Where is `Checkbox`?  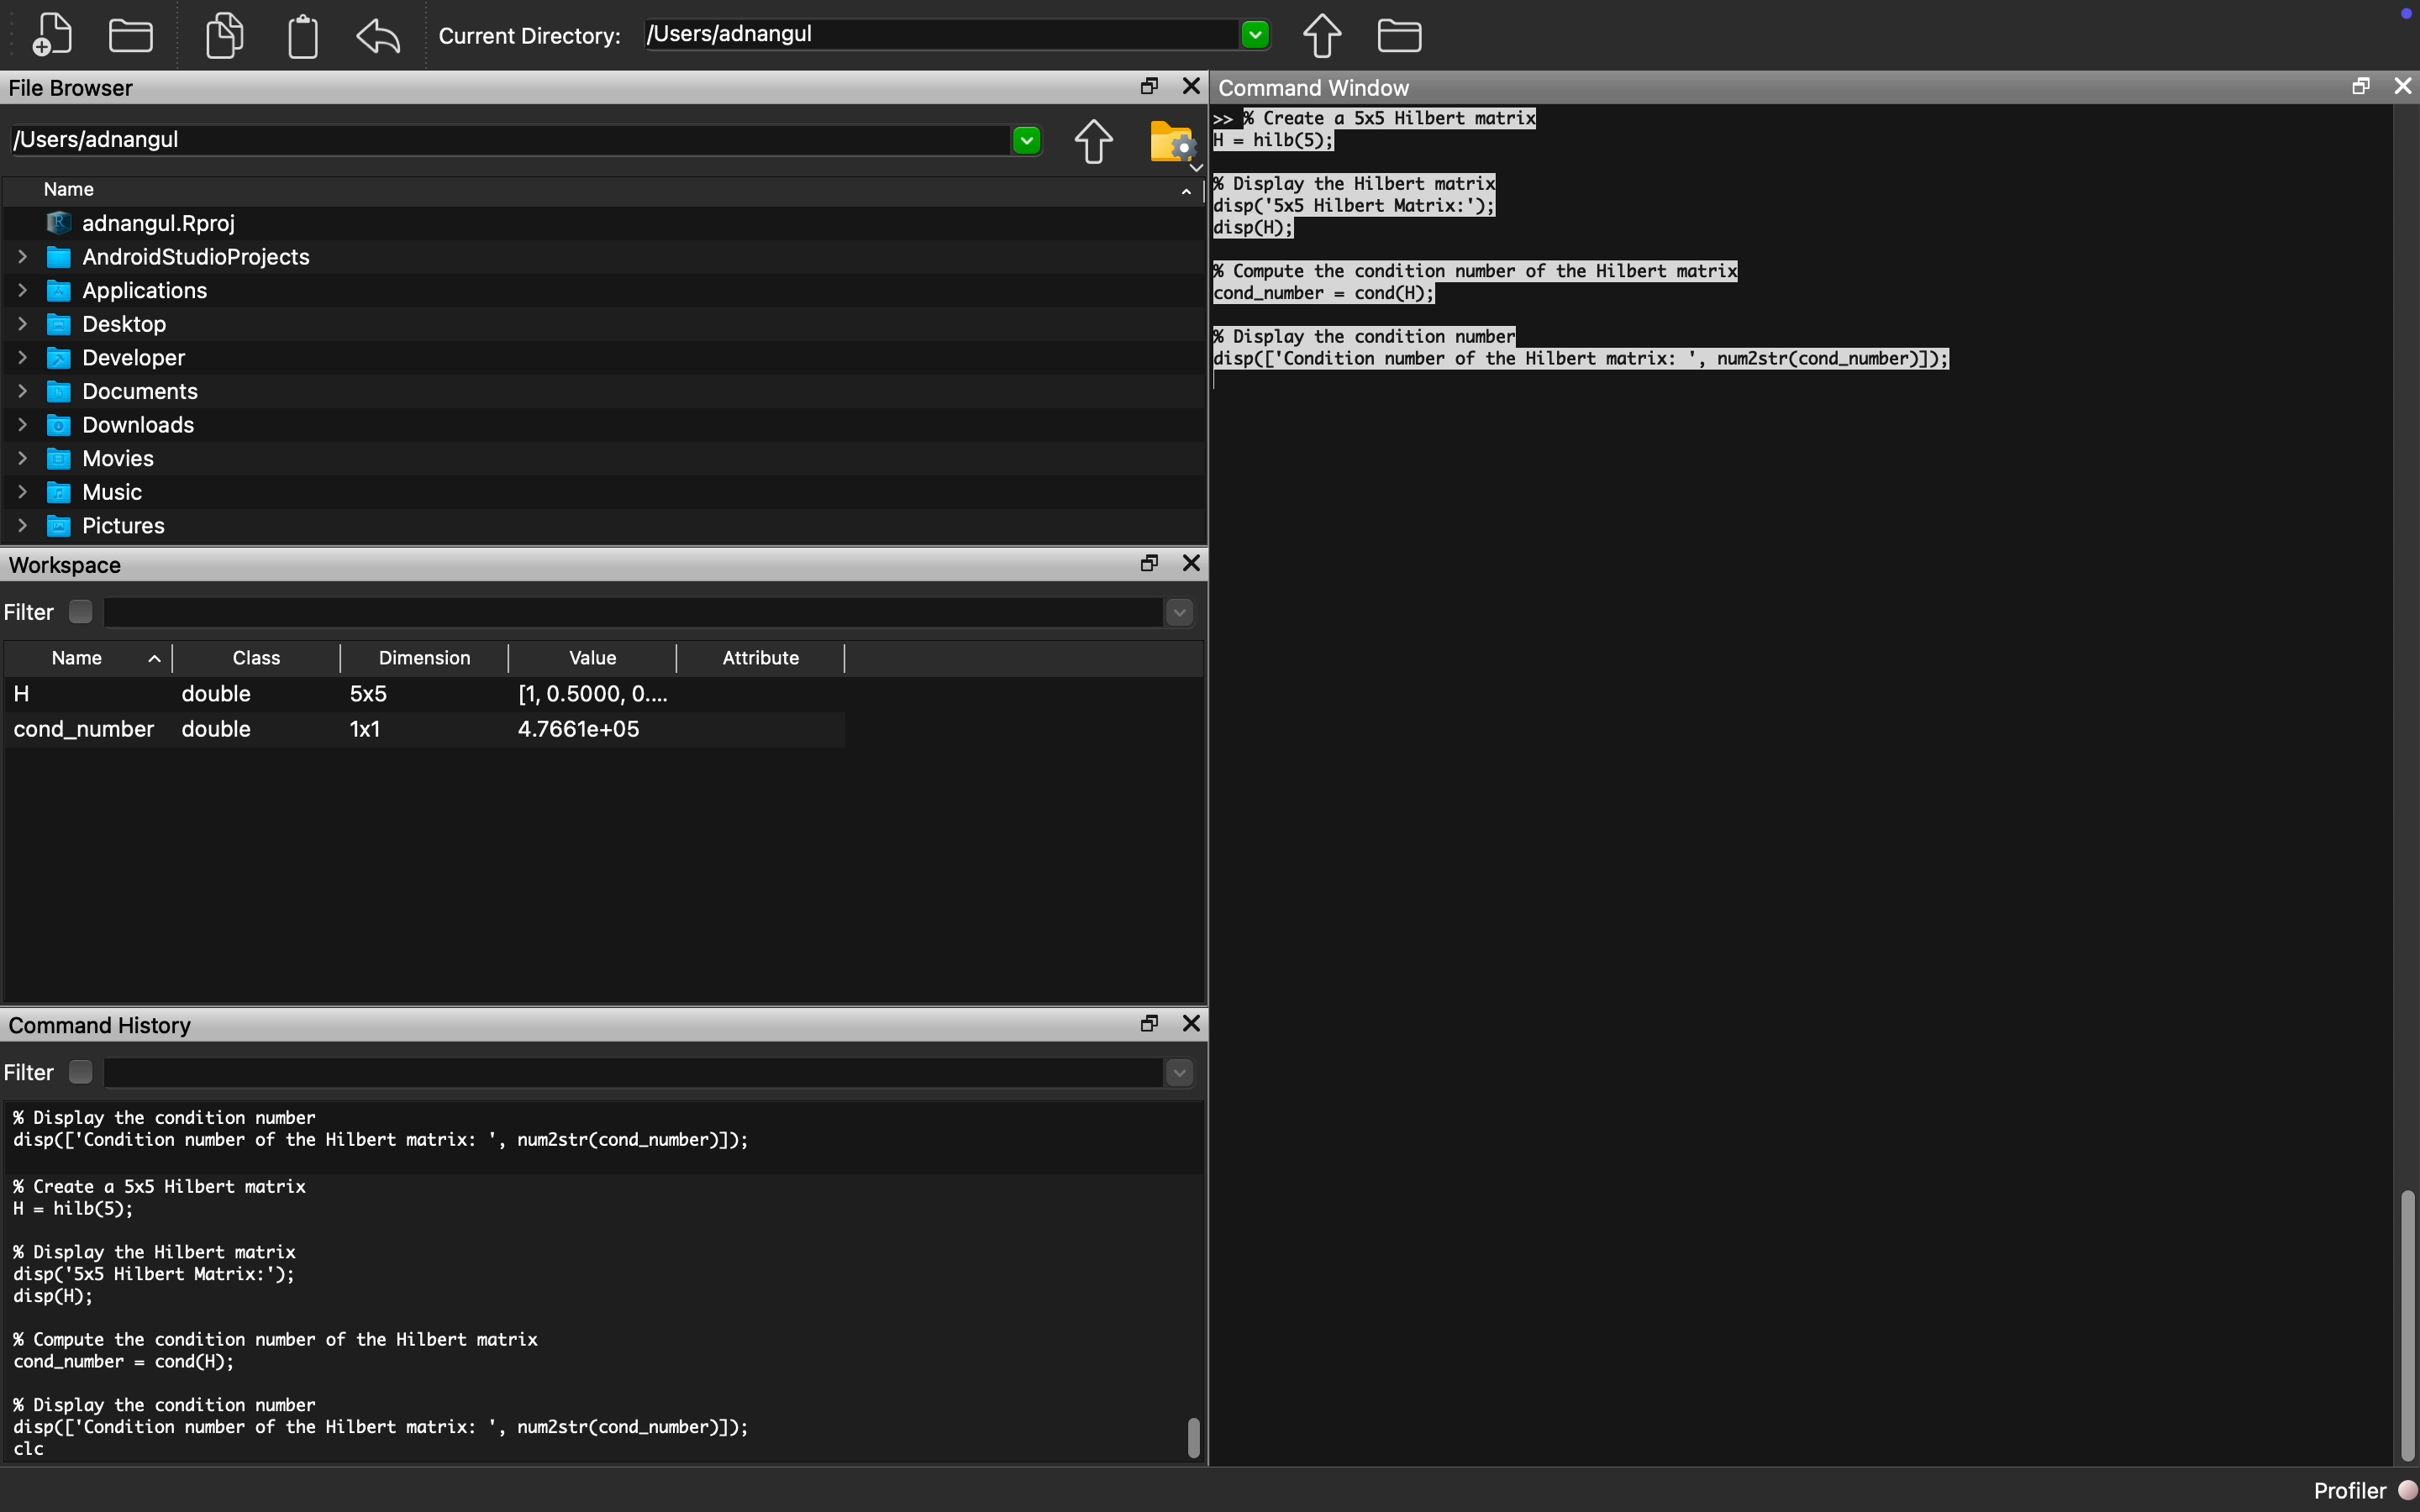
Checkbox is located at coordinates (80, 610).